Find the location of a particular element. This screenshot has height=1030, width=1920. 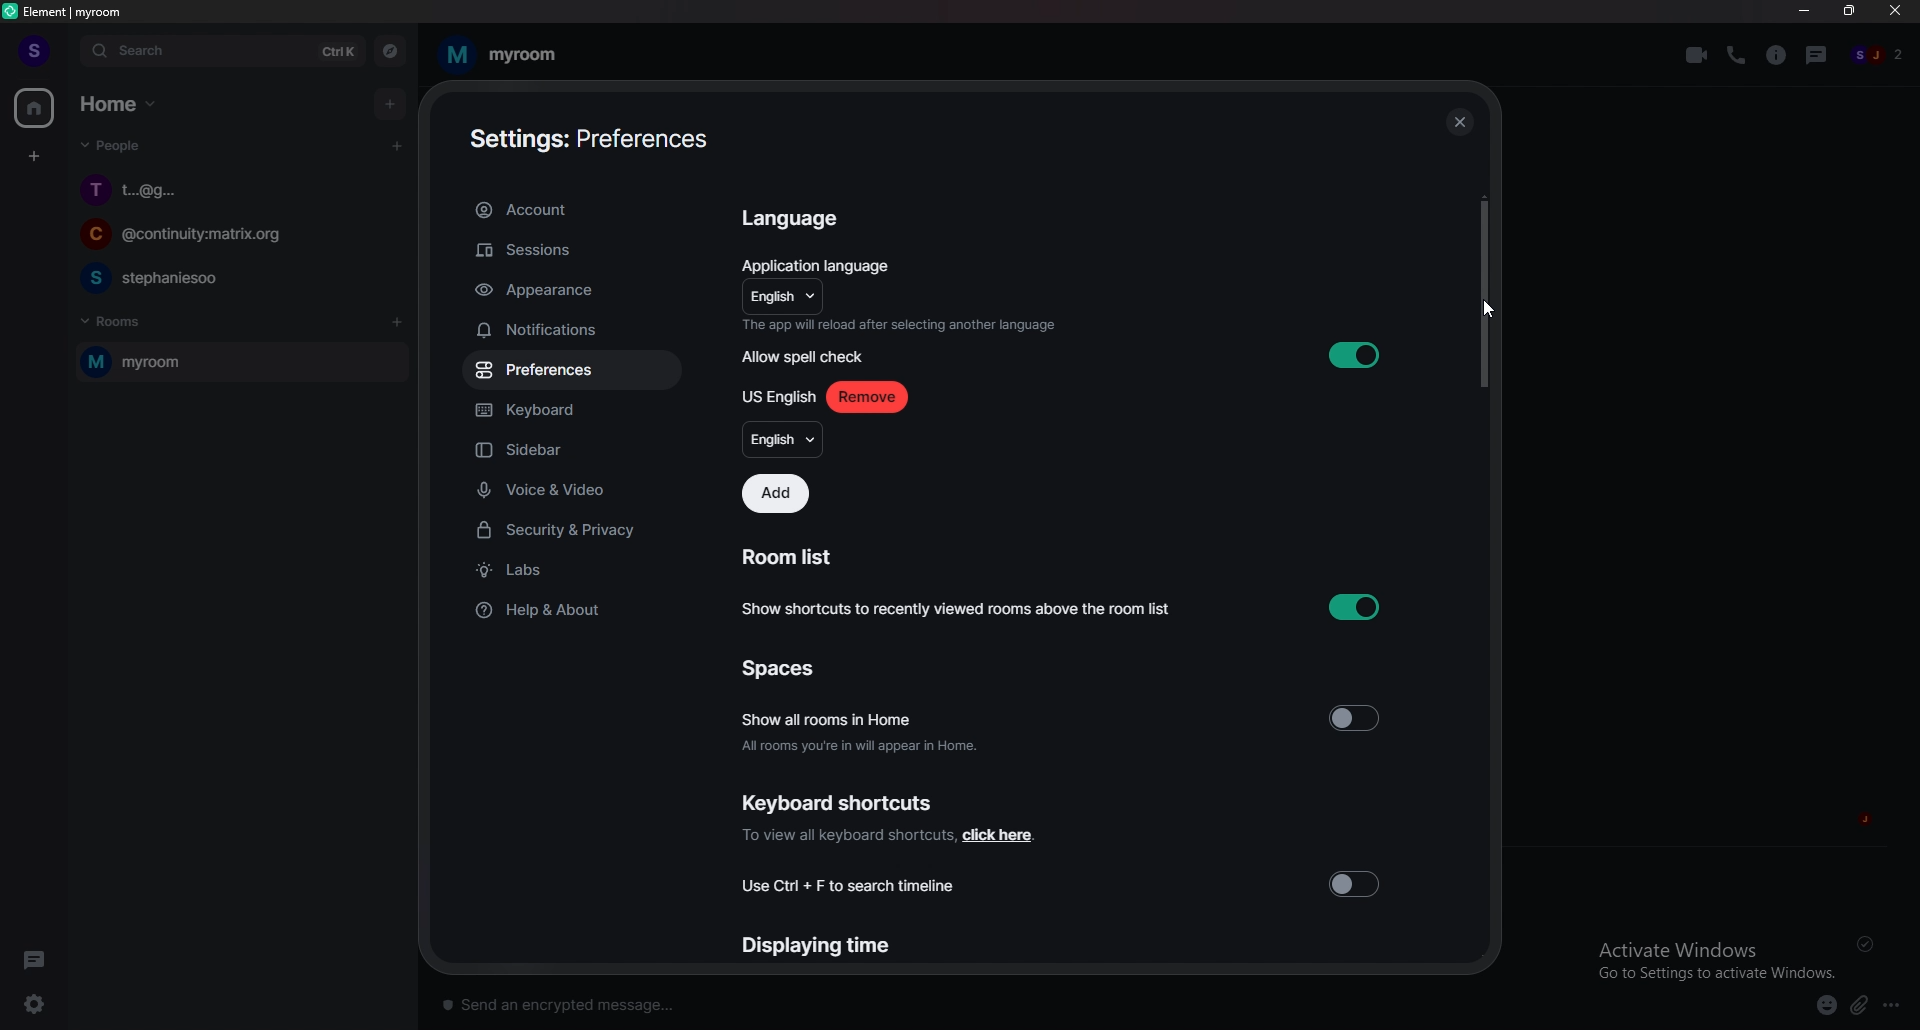

show shortcuts to recently viewed rooms is located at coordinates (1058, 606).